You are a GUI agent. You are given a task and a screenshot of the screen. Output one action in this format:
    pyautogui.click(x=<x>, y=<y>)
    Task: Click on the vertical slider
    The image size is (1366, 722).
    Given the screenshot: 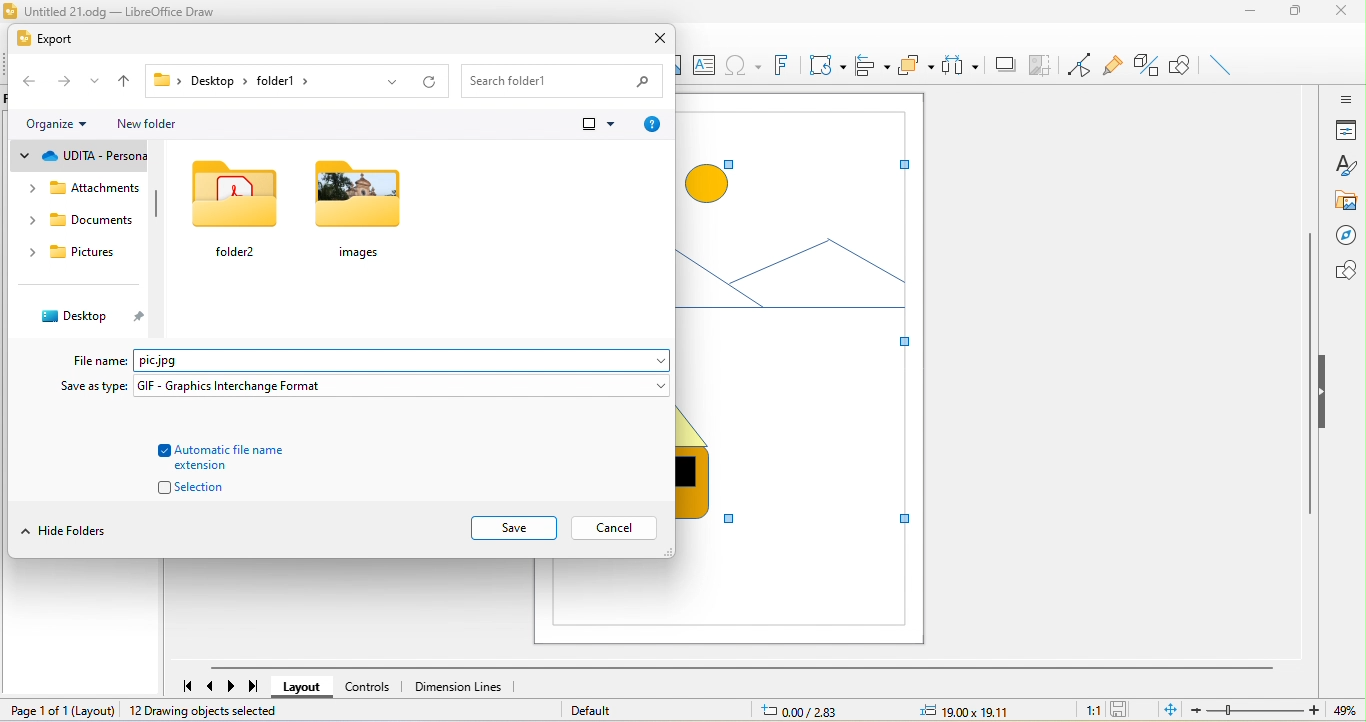 What is the action you would take?
    pyautogui.click(x=1310, y=373)
    